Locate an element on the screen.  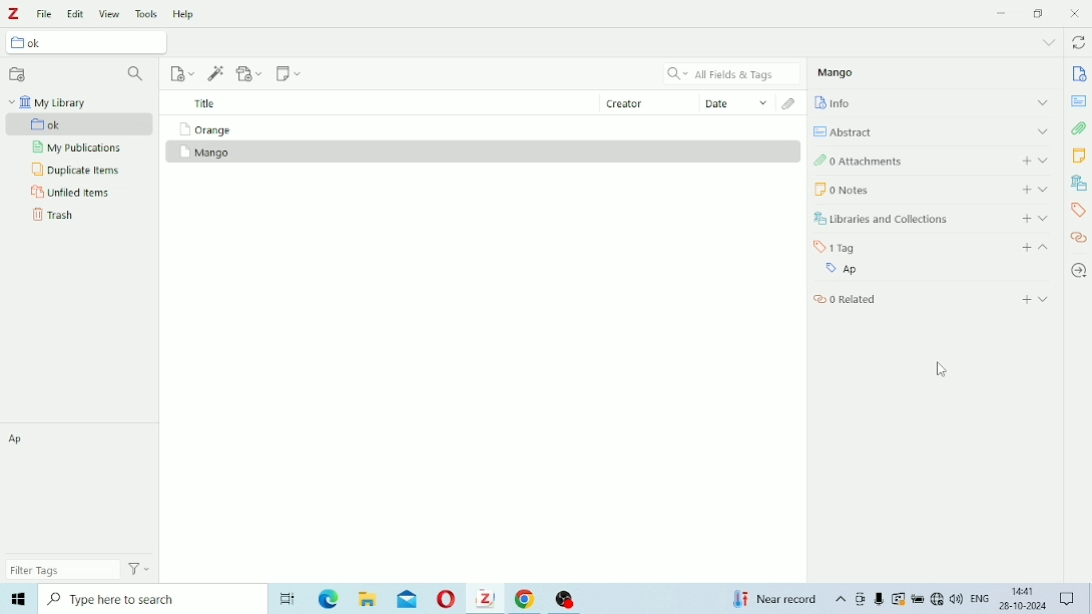
Cursor is located at coordinates (942, 370).